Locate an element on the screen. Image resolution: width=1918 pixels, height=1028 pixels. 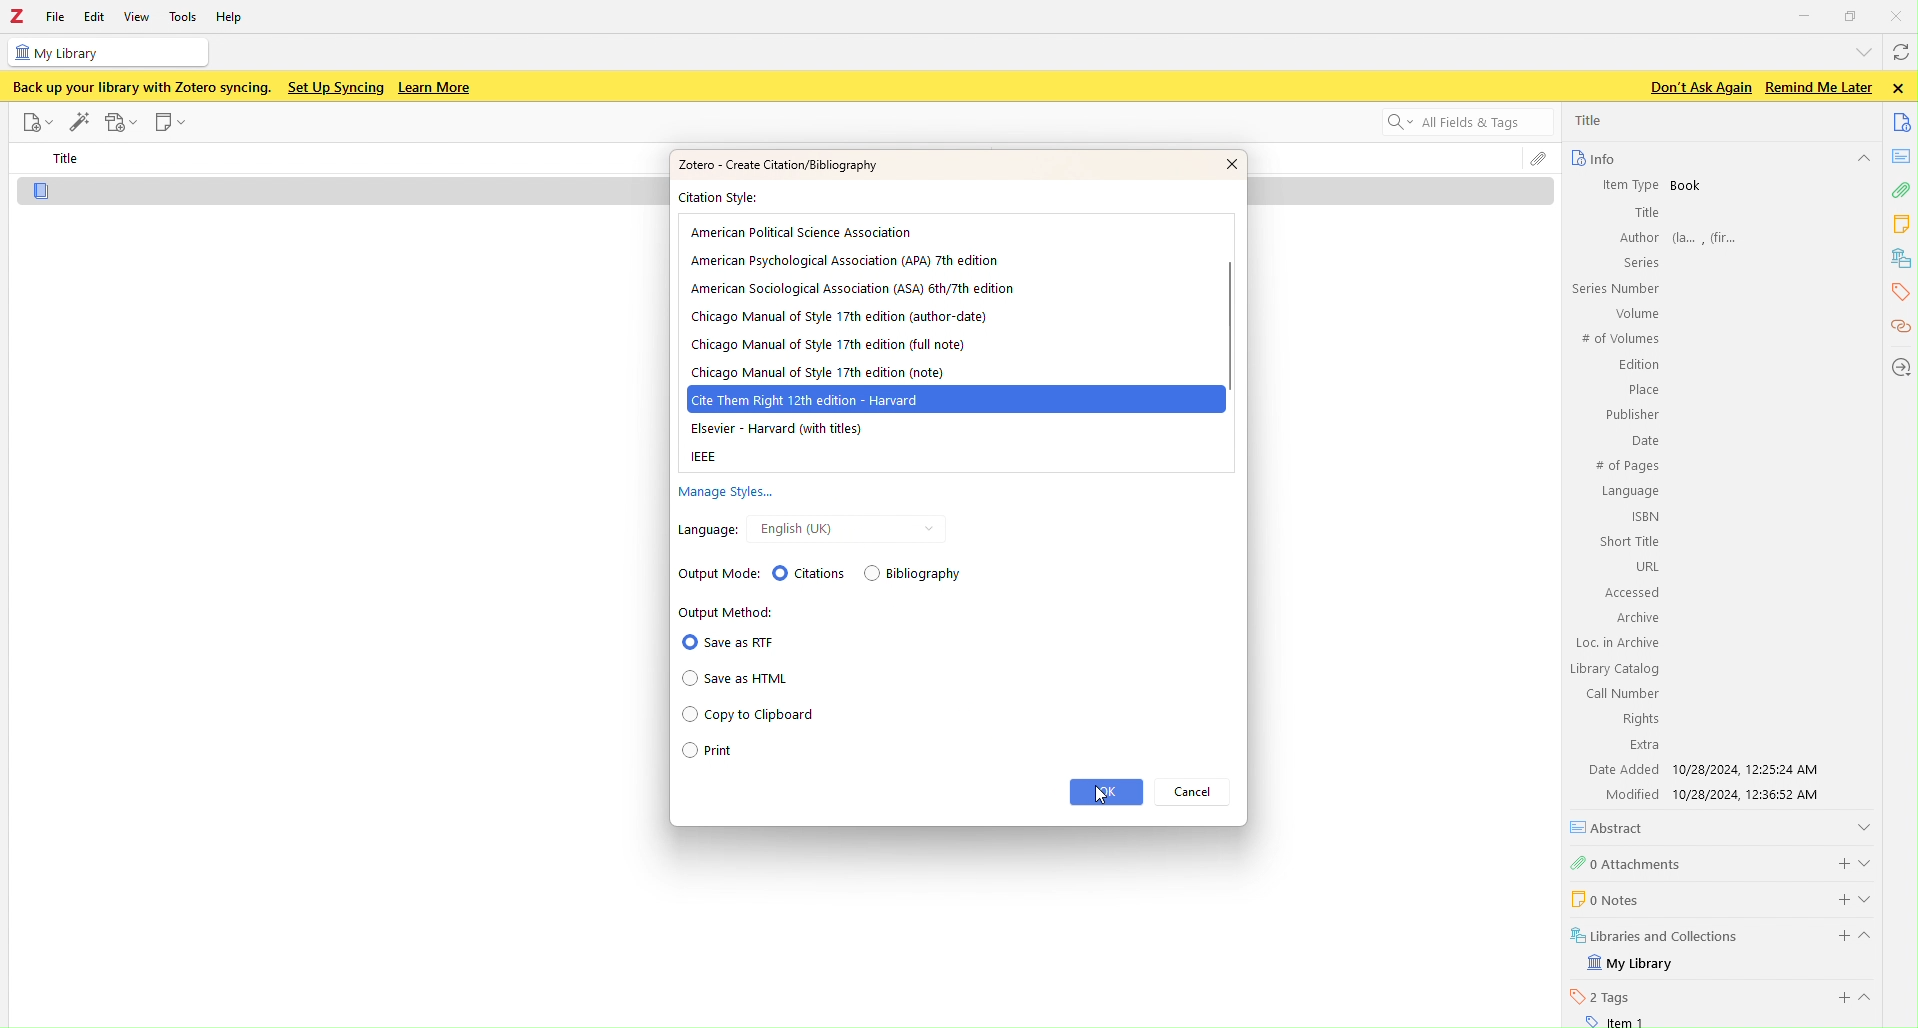
Manage Styles... is located at coordinates (722, 494).